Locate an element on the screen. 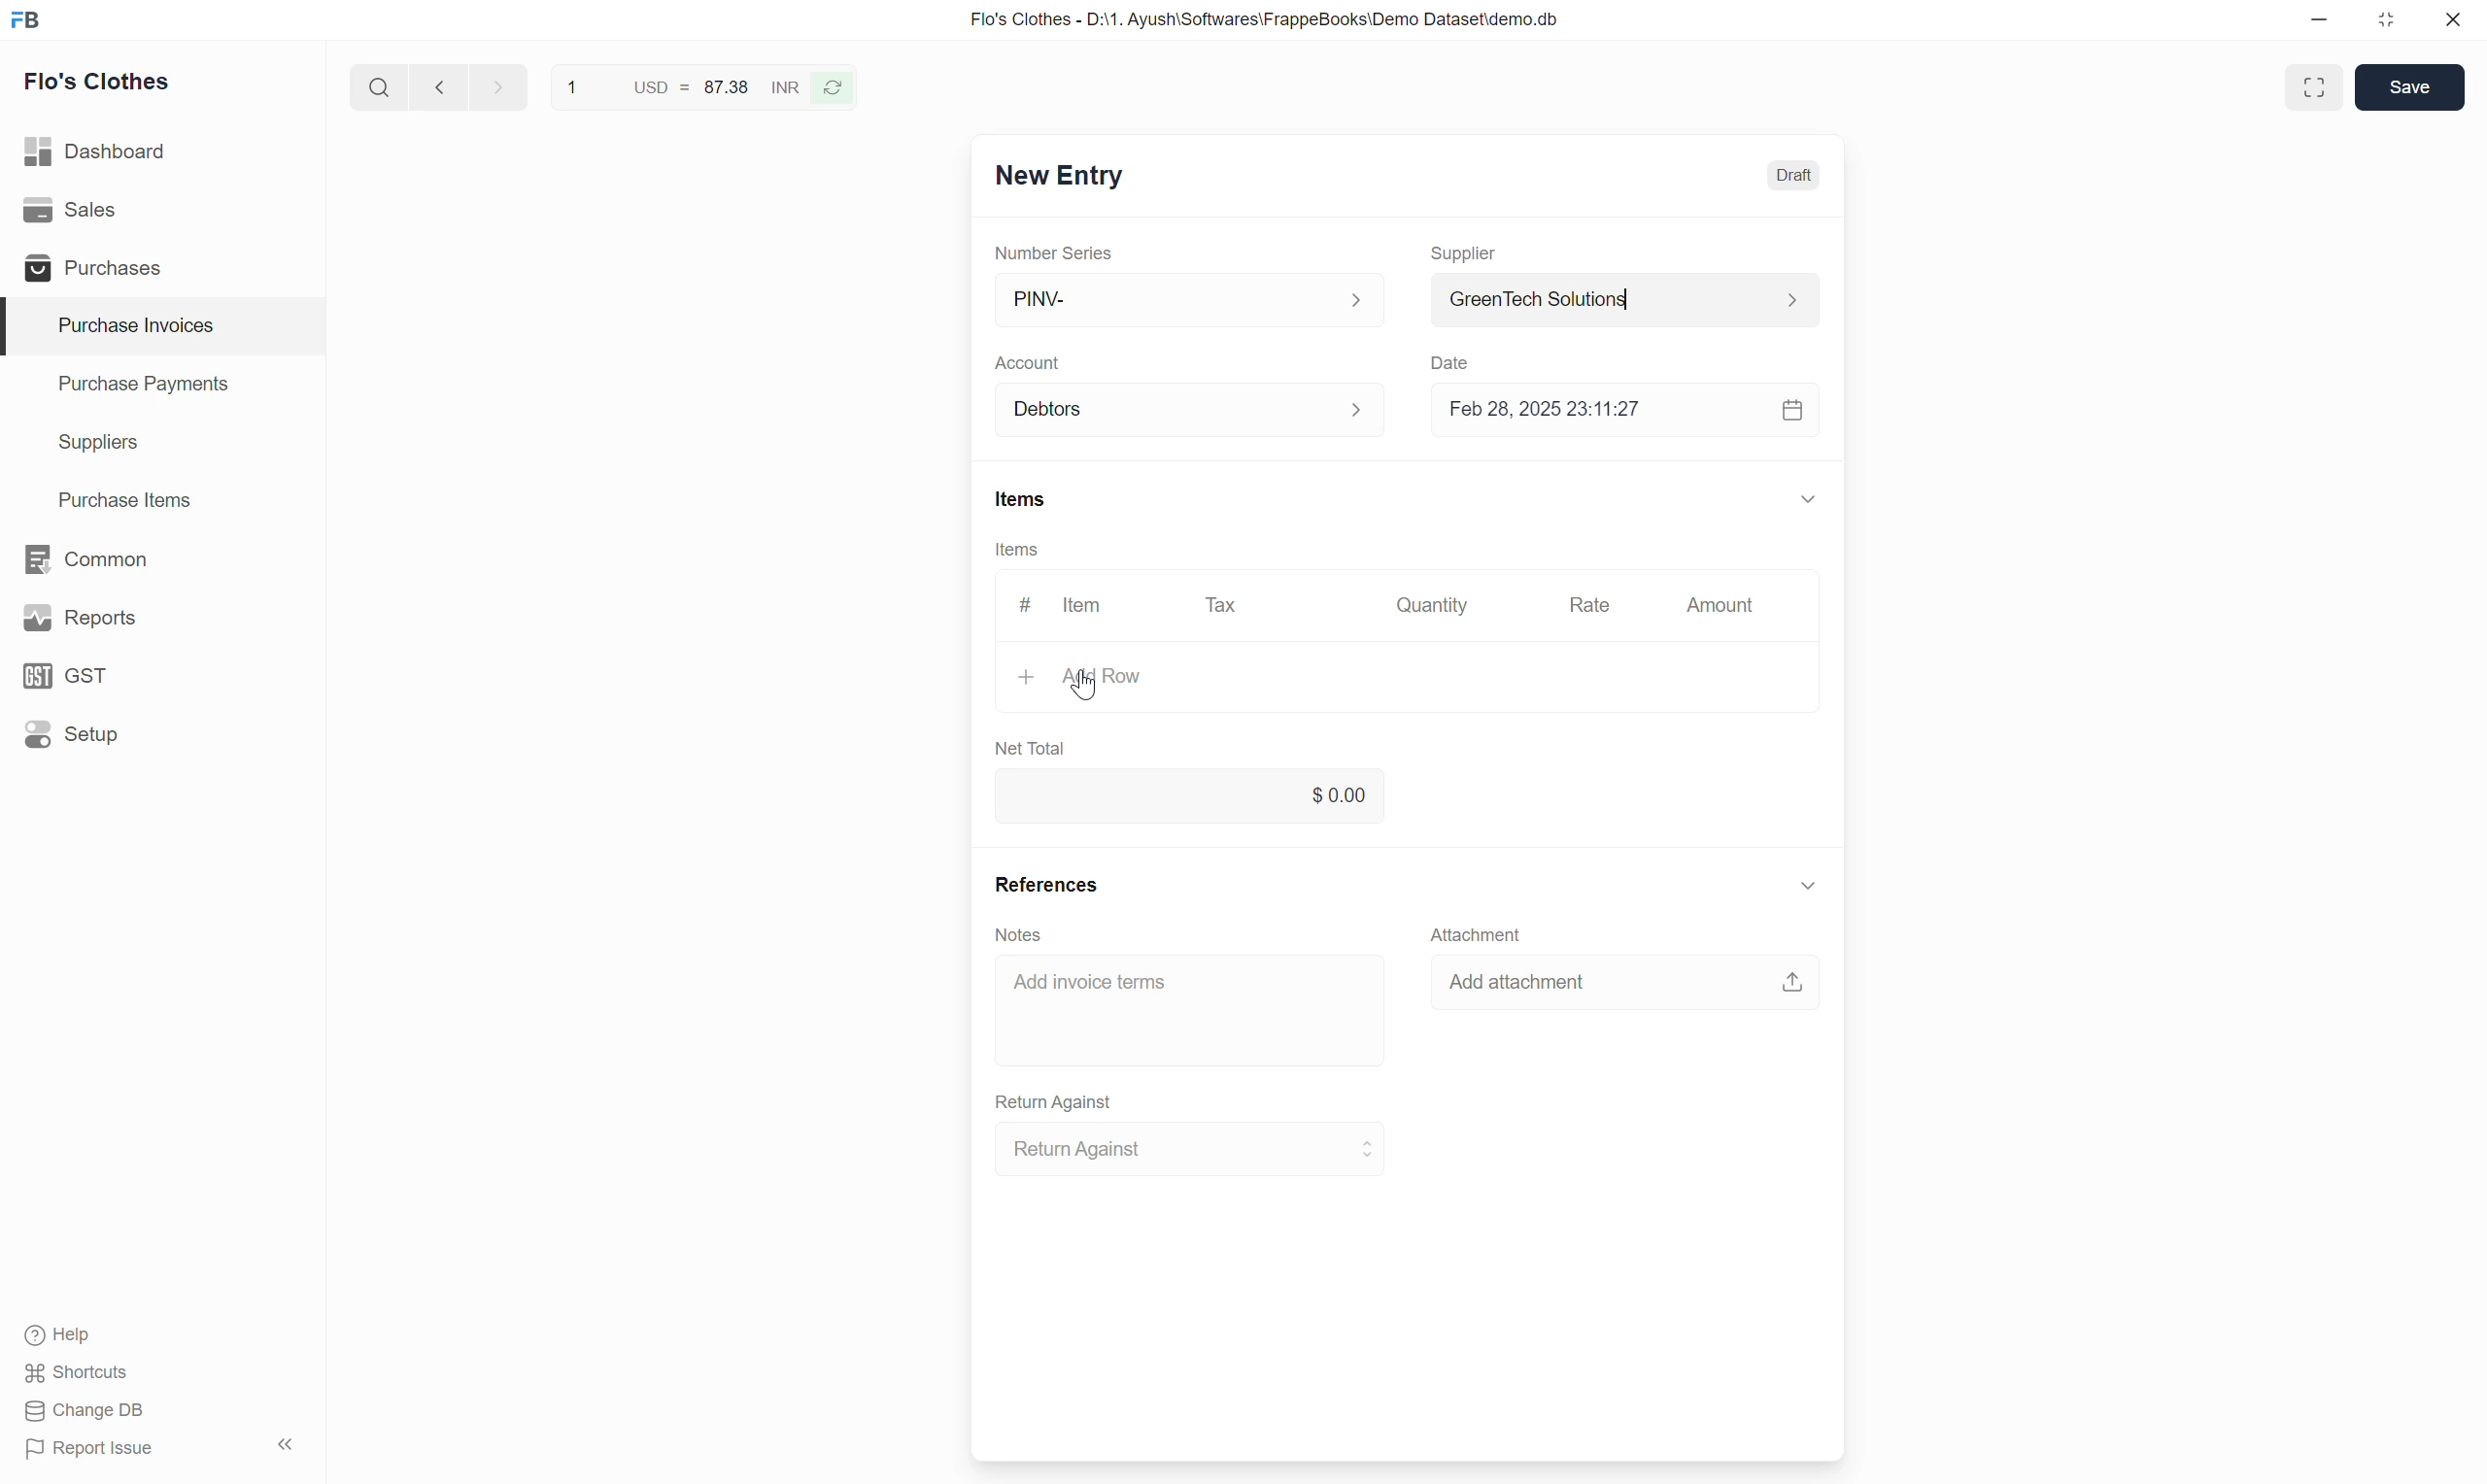 This screenshot has height=1484, width=2487. Collapse is located at coordinates (1810, 499).